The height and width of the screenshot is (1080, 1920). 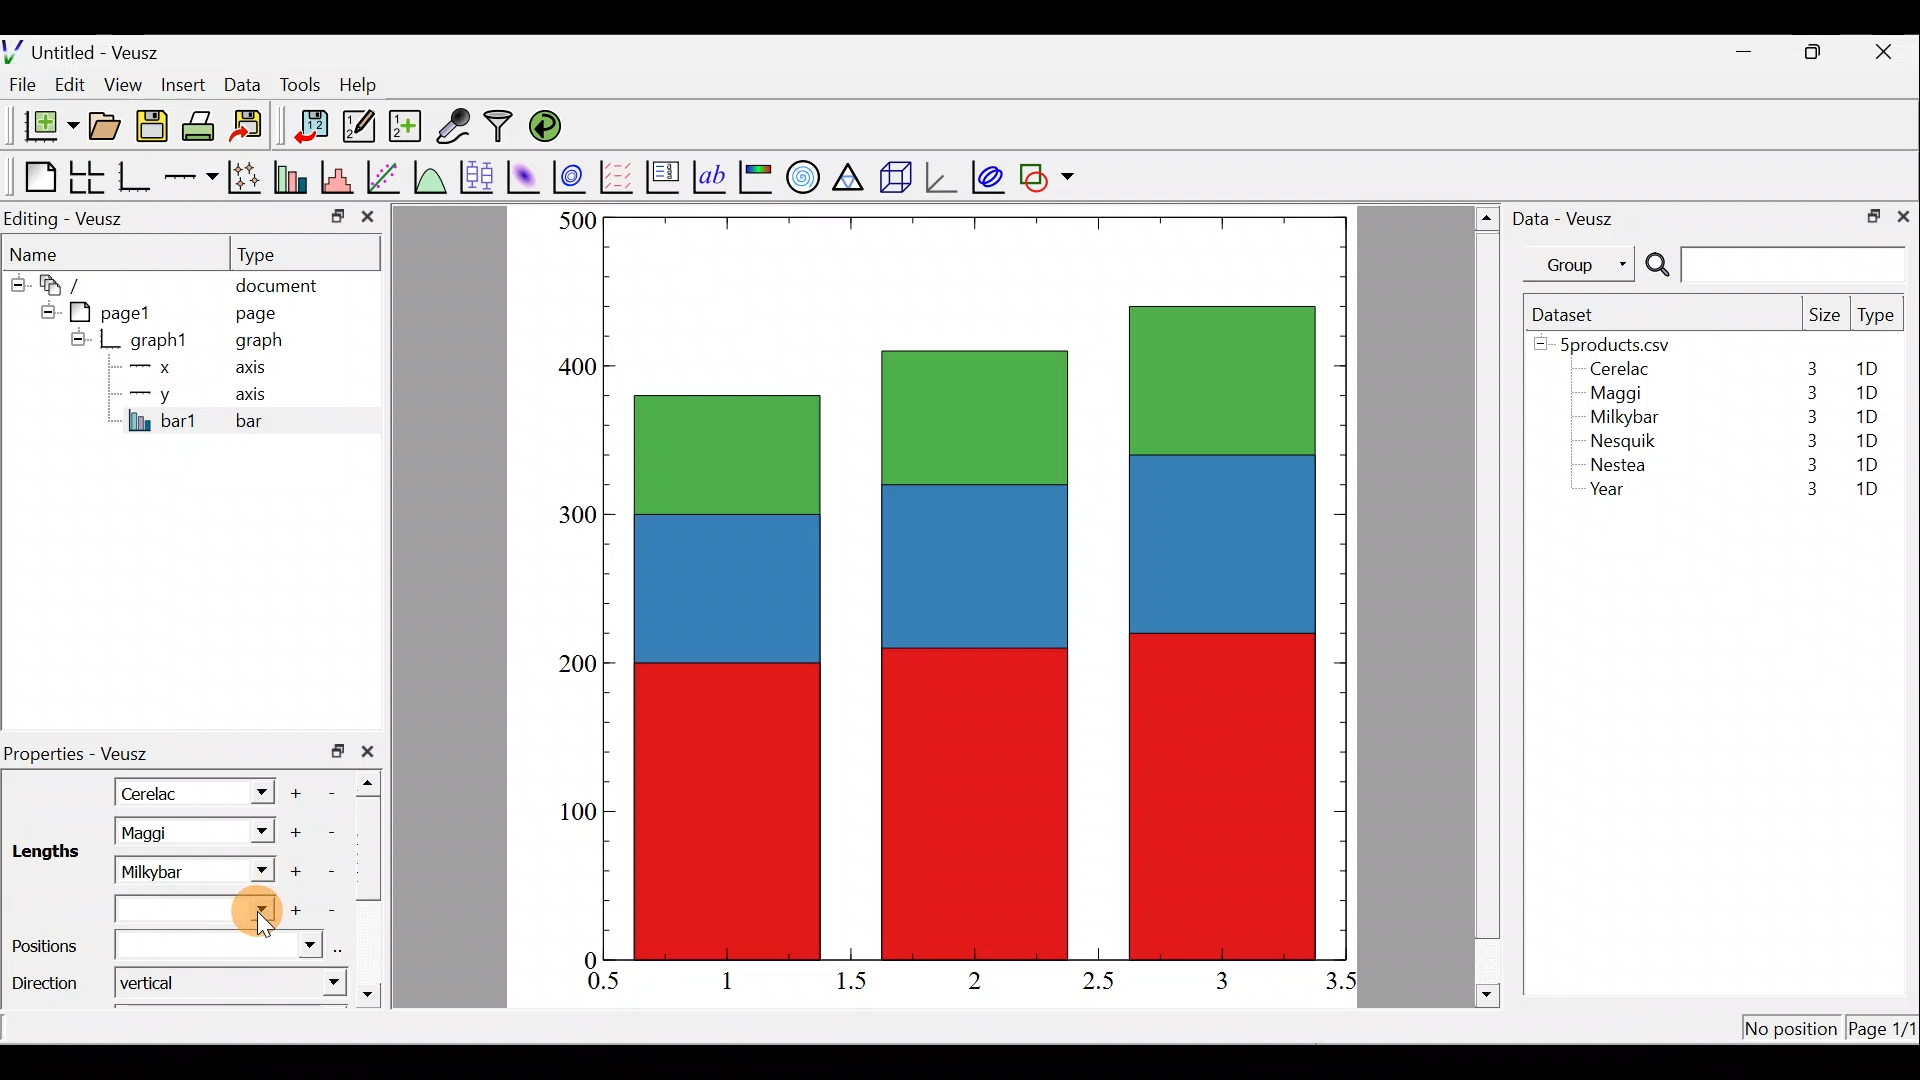 I want to click on bar1, so click(x=163, y=420).